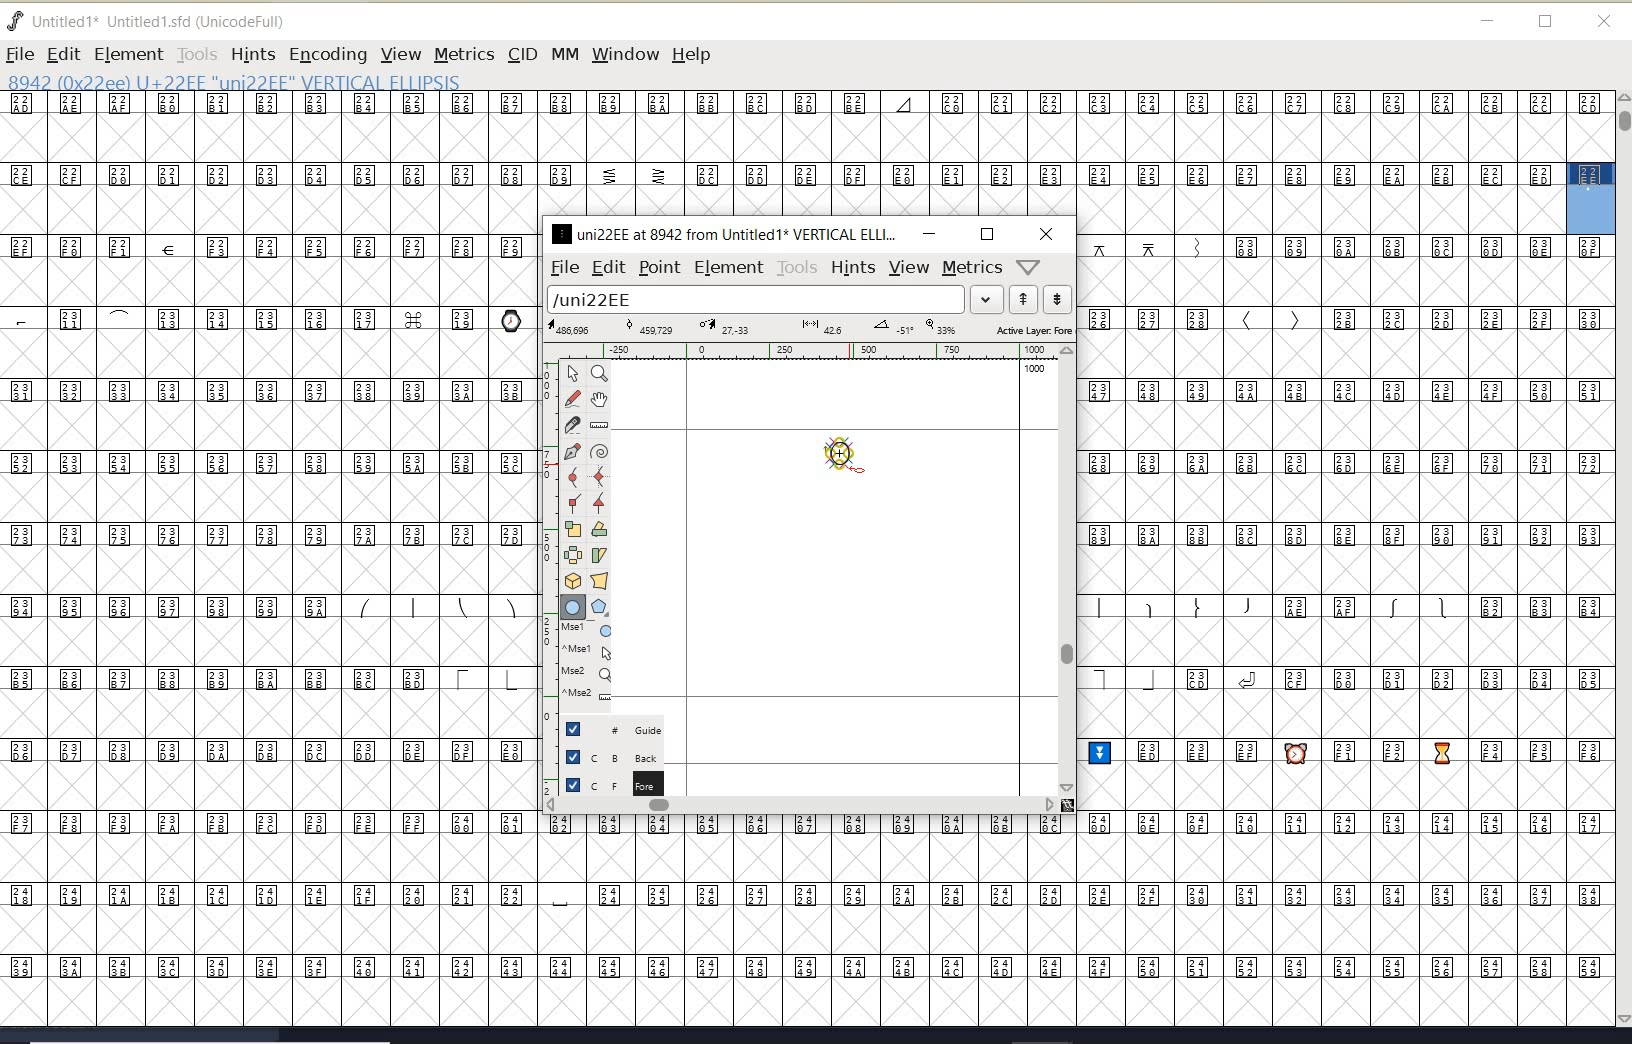 The height and width of the screenshot is (1044, 1632). I want to click on GLYPHY CHARACTERS & NUMBERS, so click(541, 919).